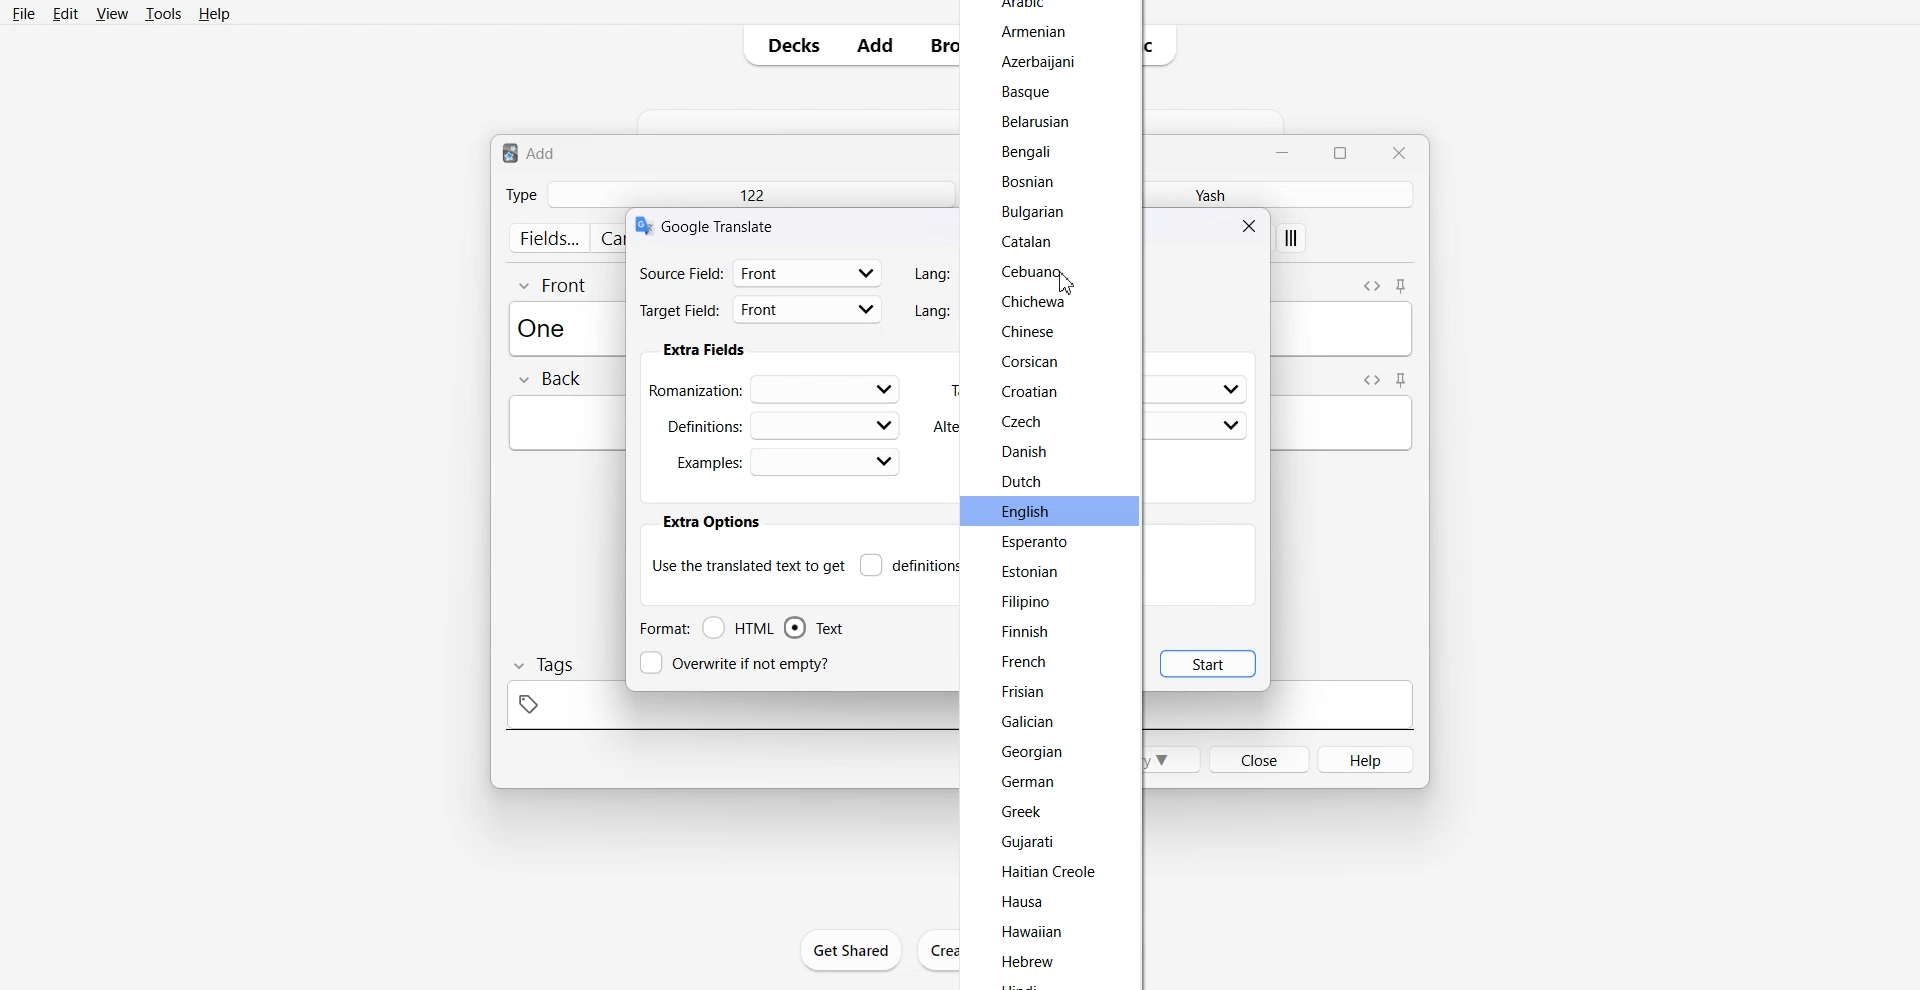  What do you see at coordinates (761, 312) in the screenshot?
I see `Target Field` at bounding box center [761, 312].